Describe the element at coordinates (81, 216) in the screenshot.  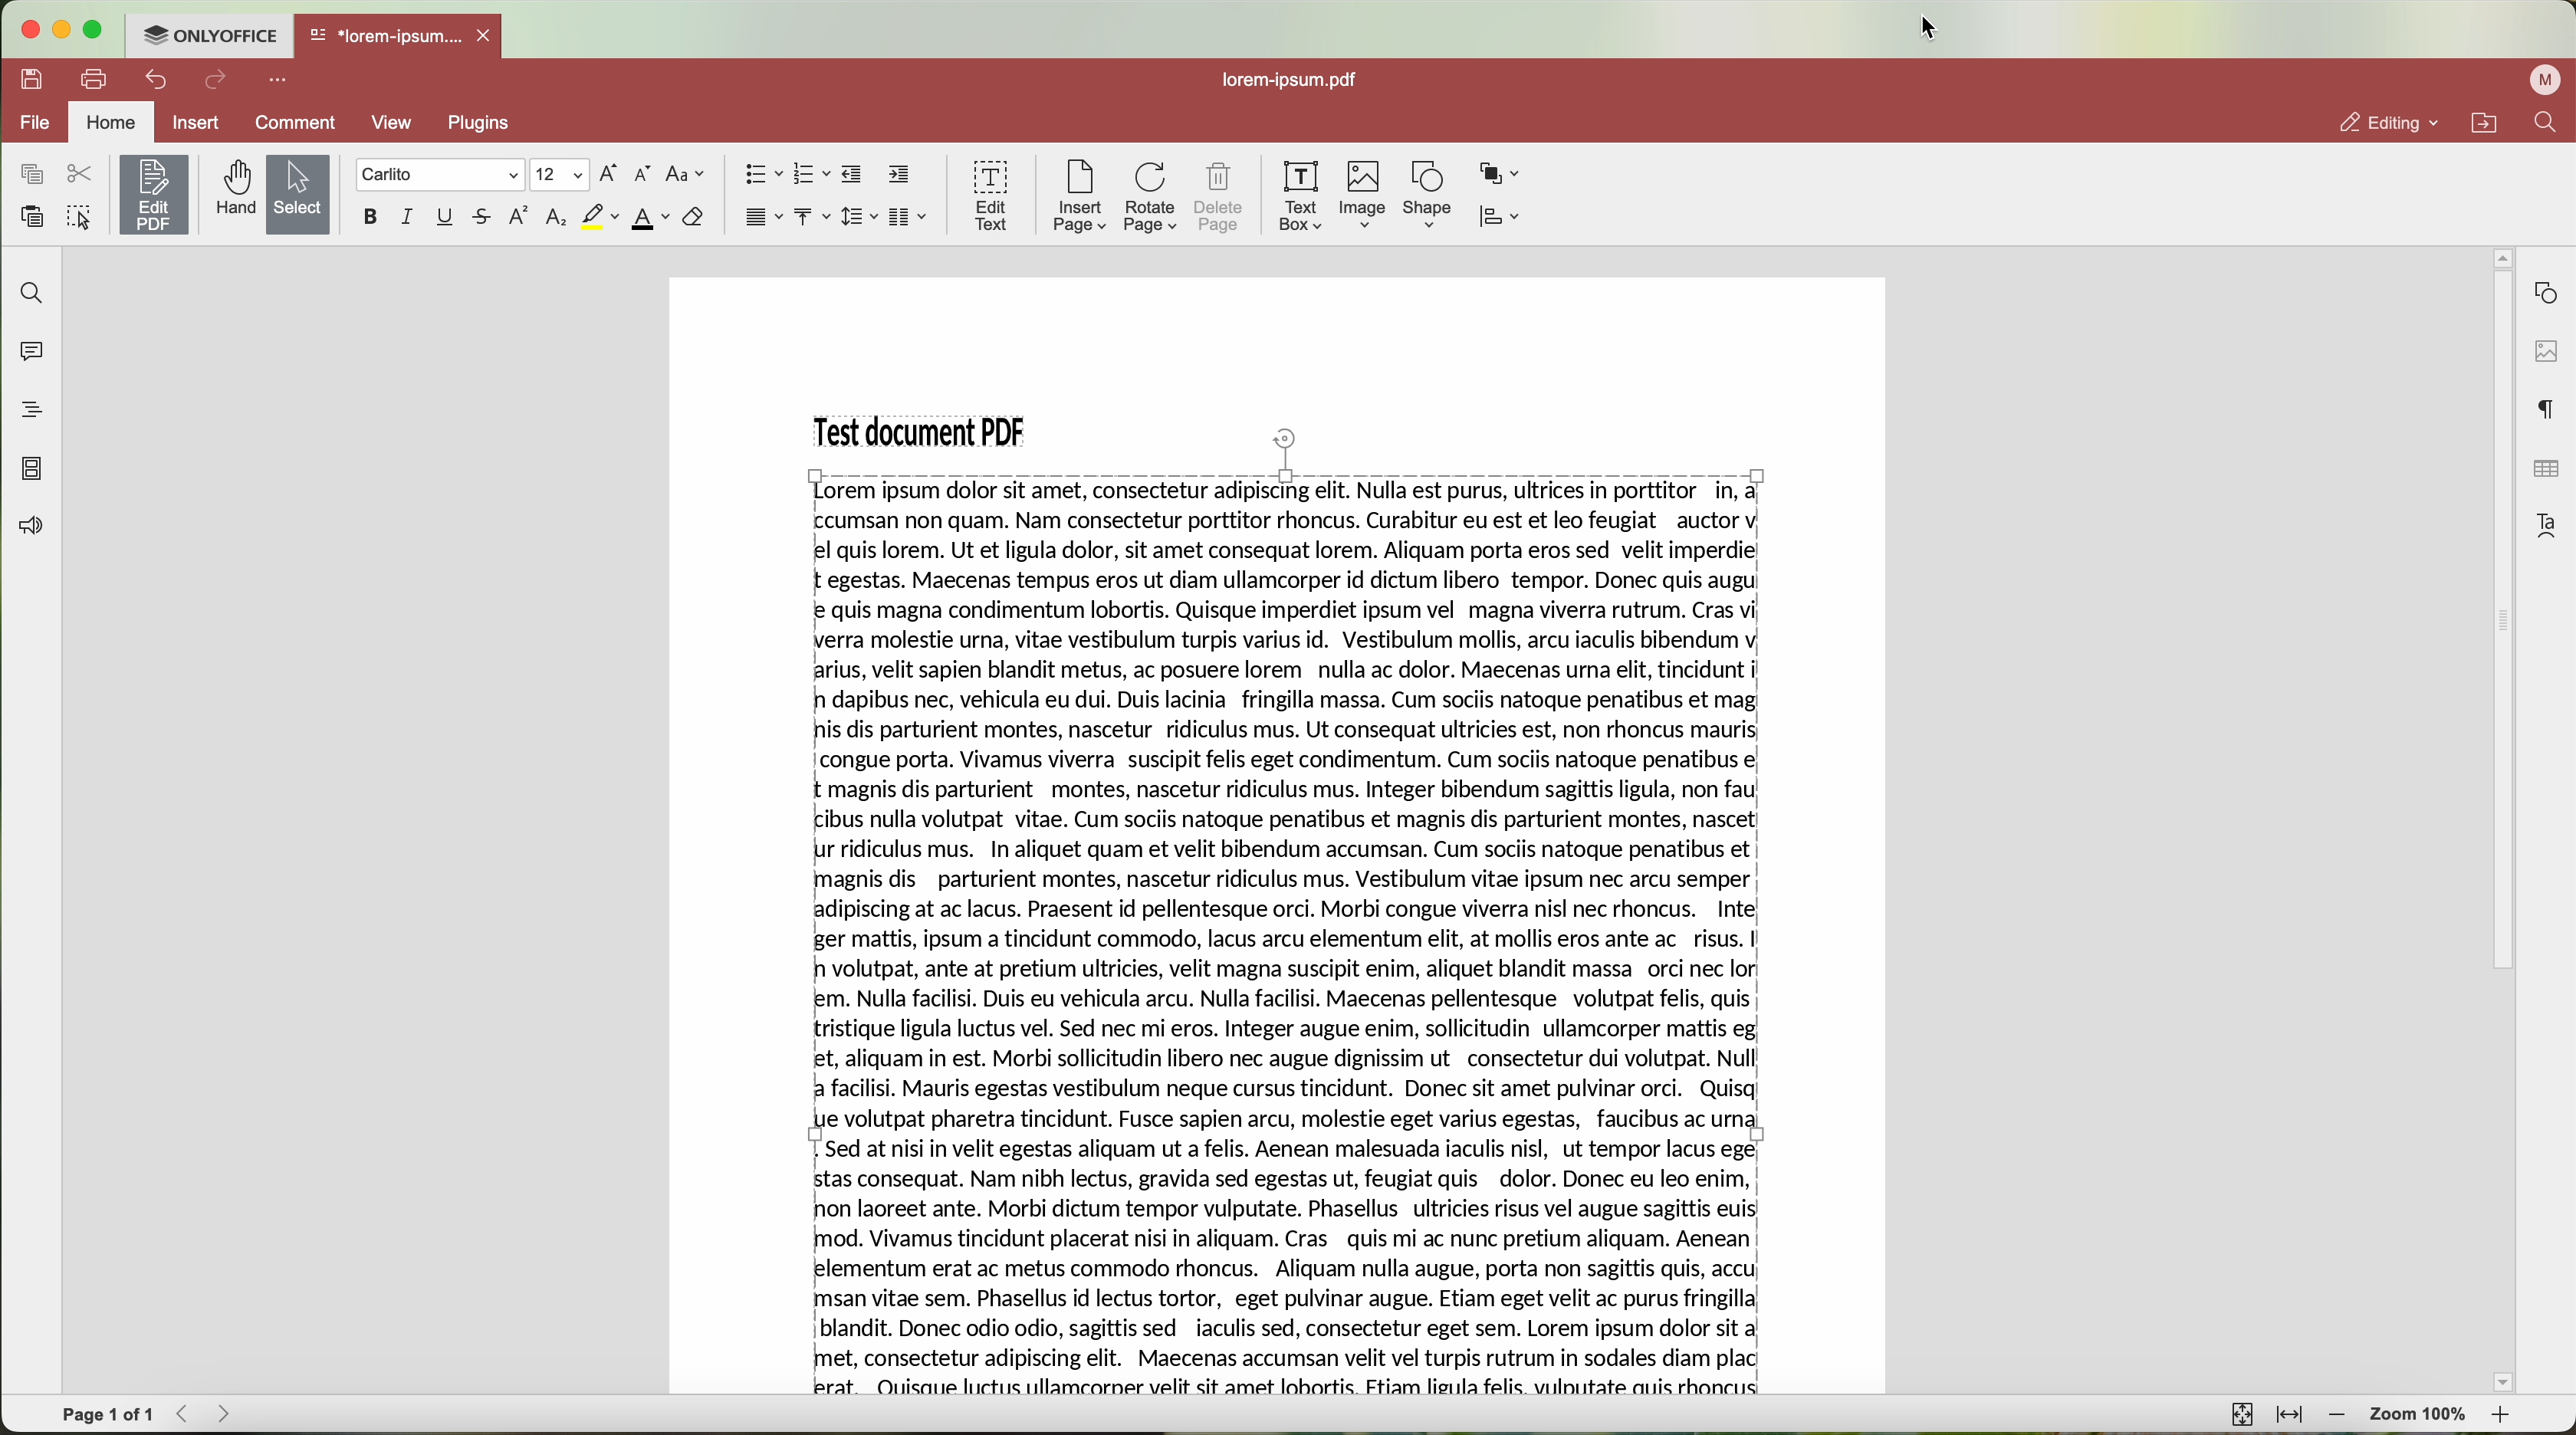
I see `select all` at that location.